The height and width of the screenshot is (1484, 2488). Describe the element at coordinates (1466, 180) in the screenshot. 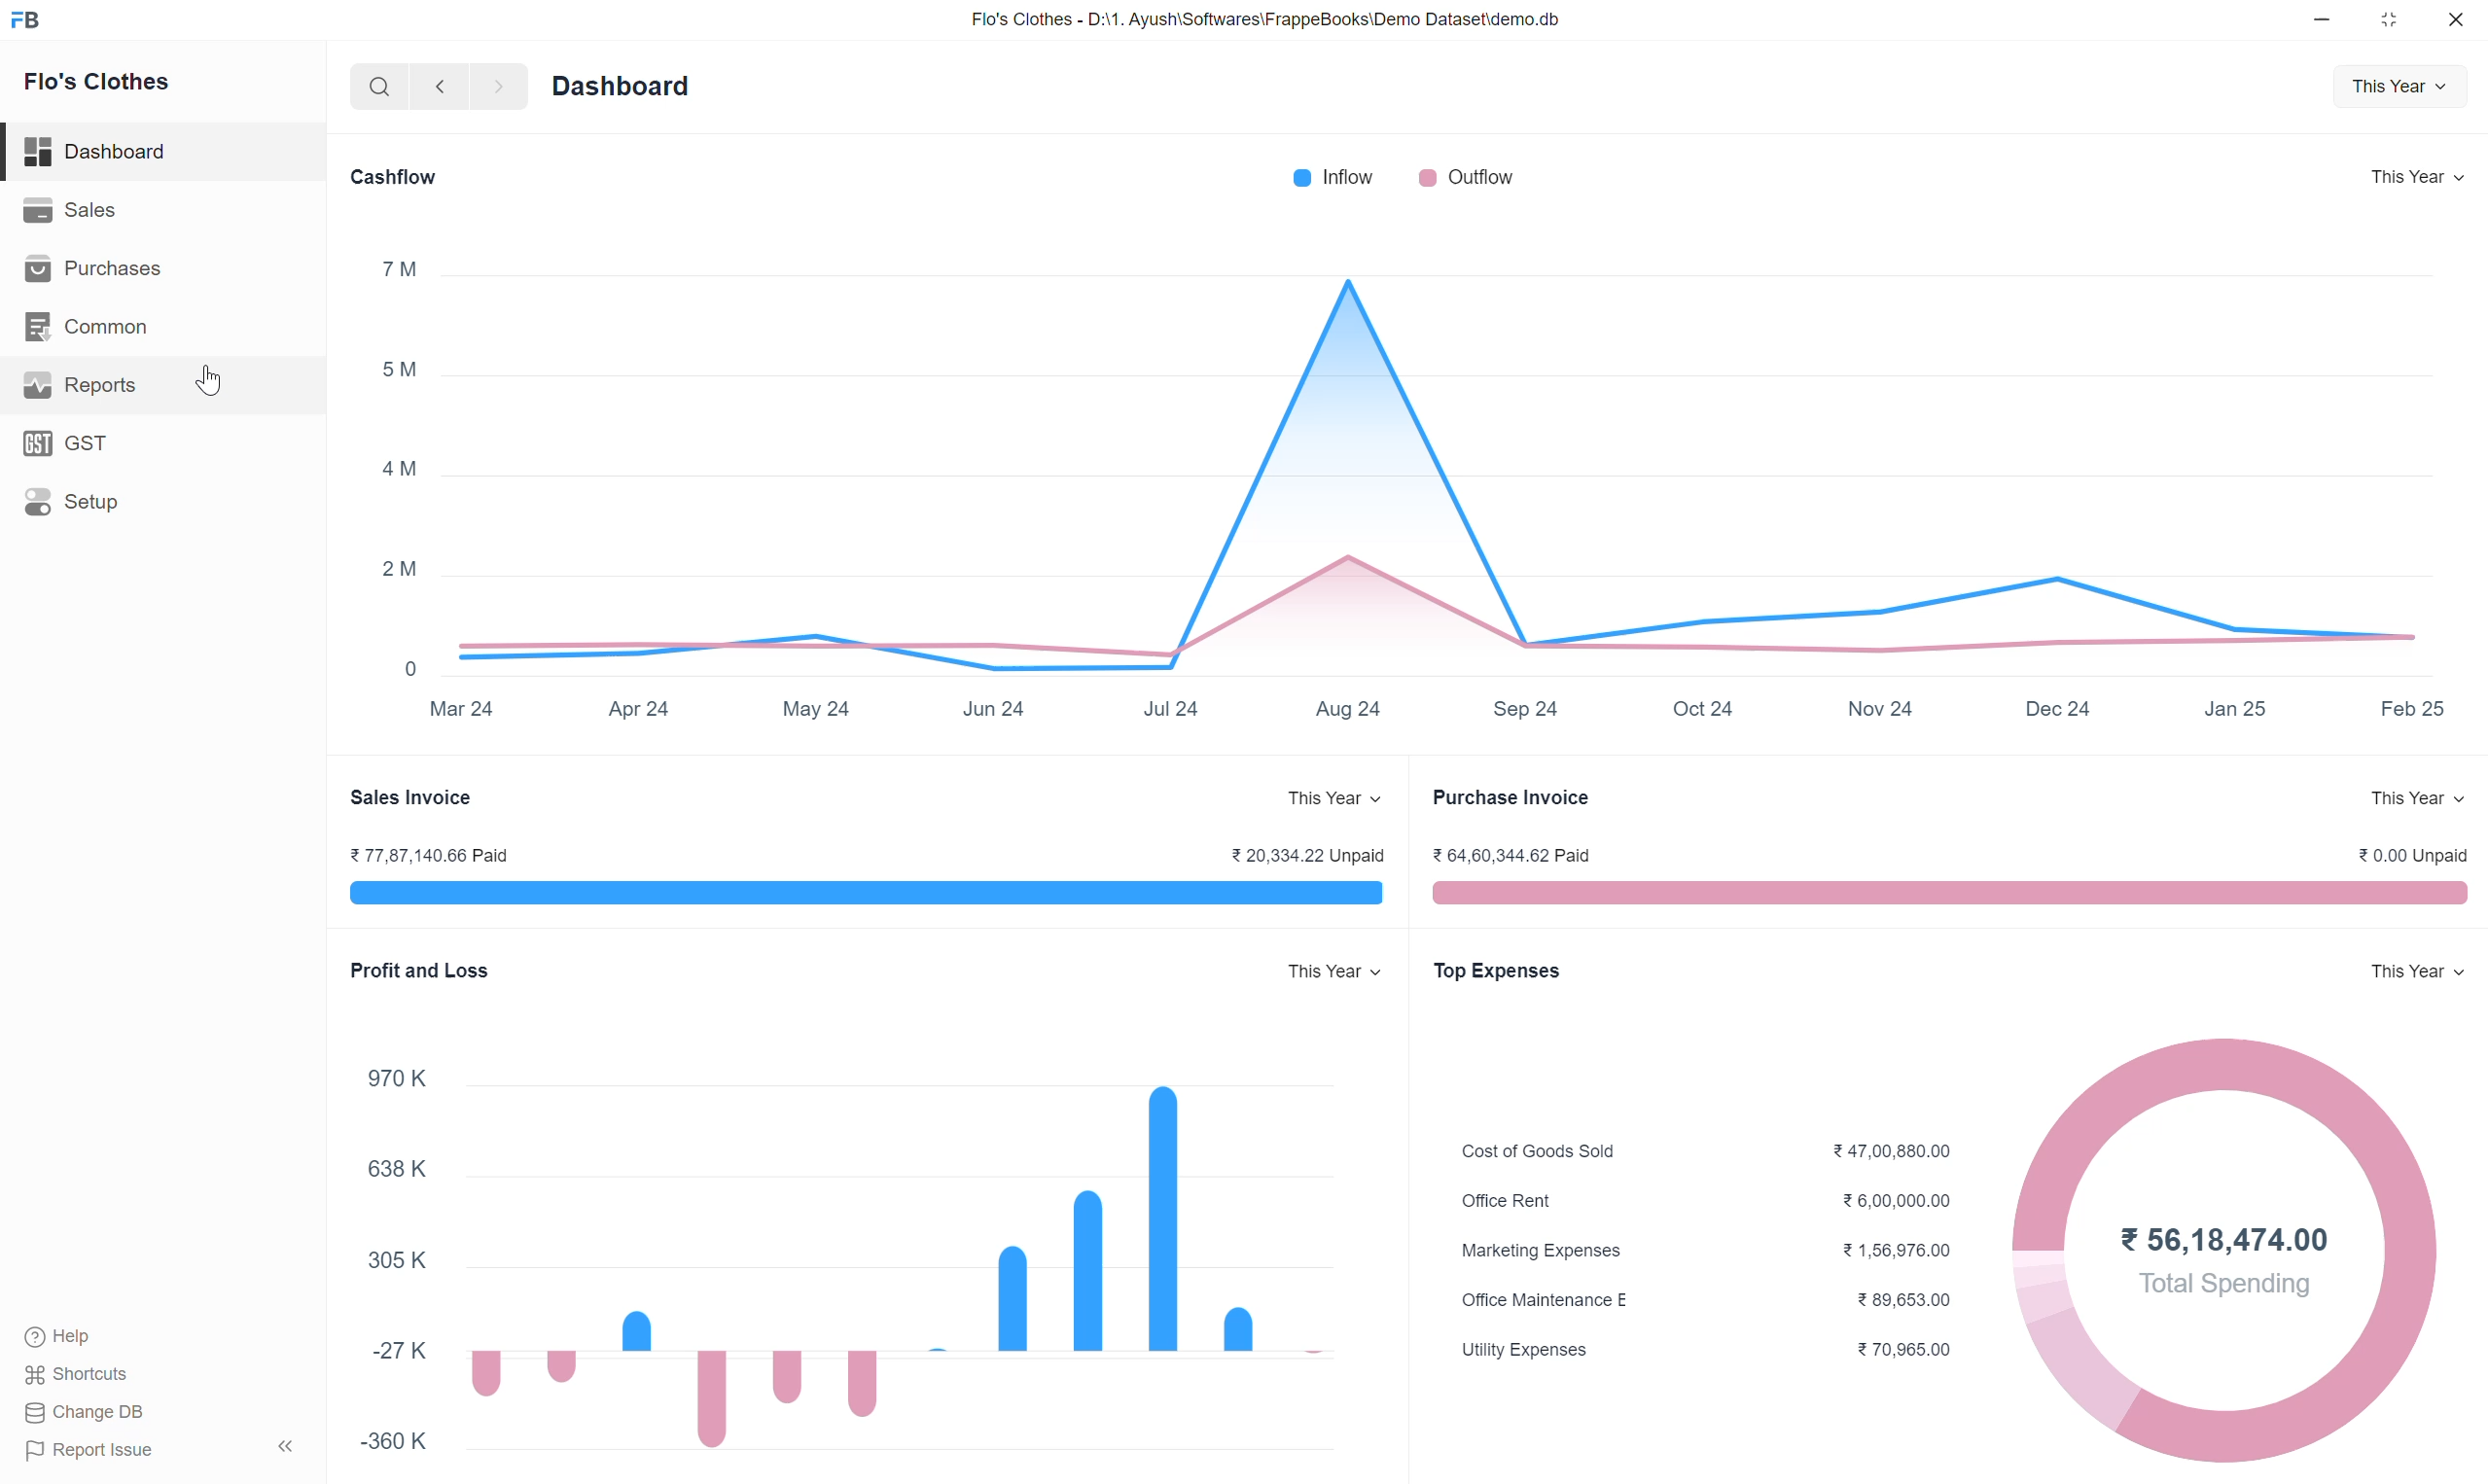

I see `outflow` at that location.